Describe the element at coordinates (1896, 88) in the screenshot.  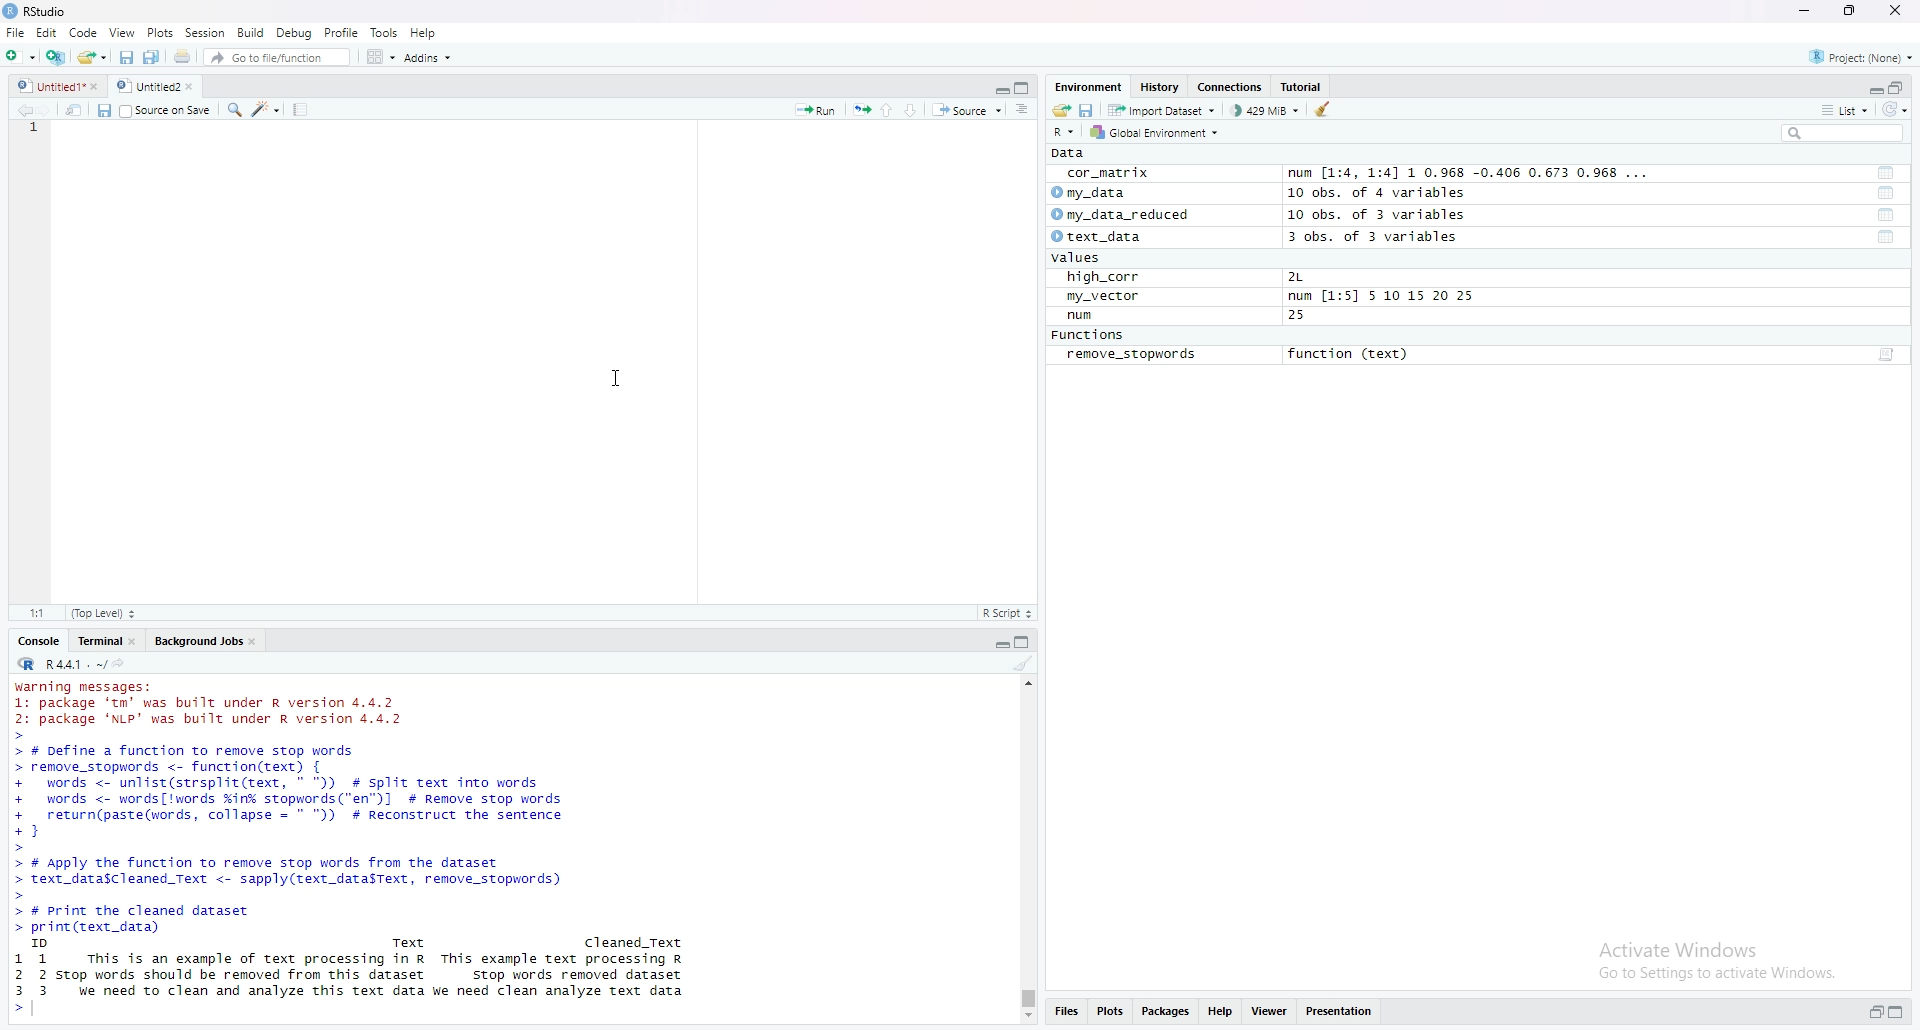
I see `Restore Down` at that location.